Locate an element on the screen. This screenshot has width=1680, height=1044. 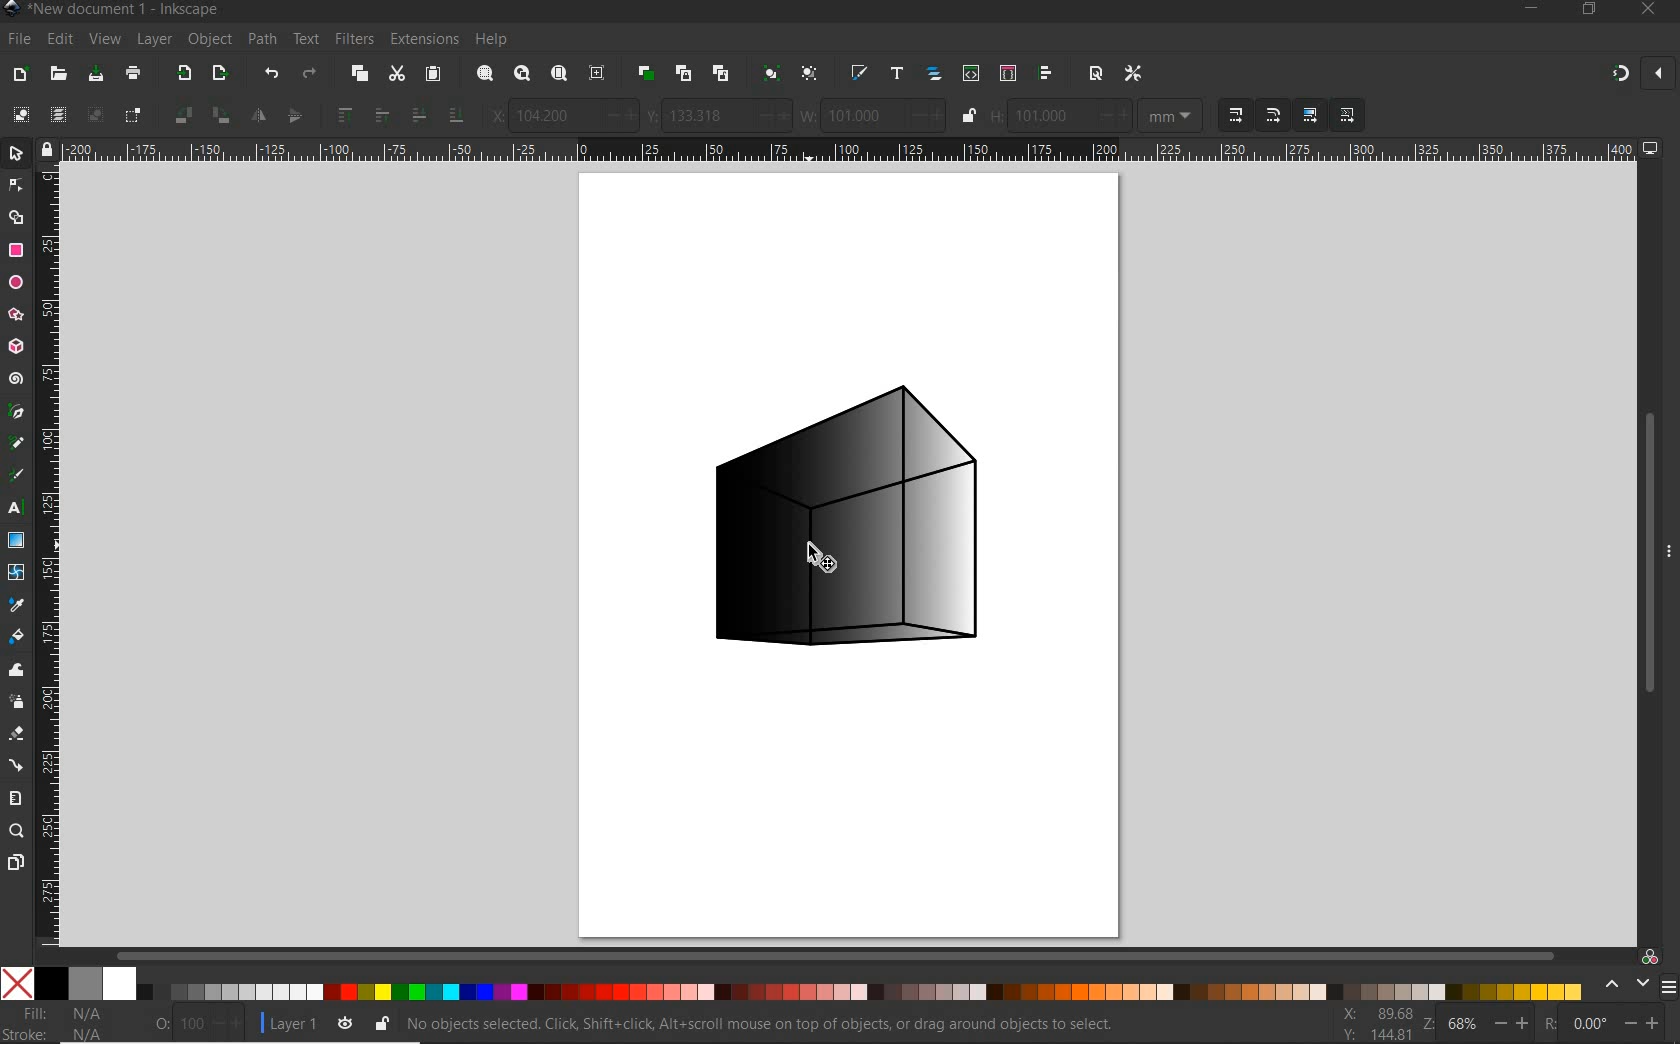
0 is located at coordinates (1591, 1025).